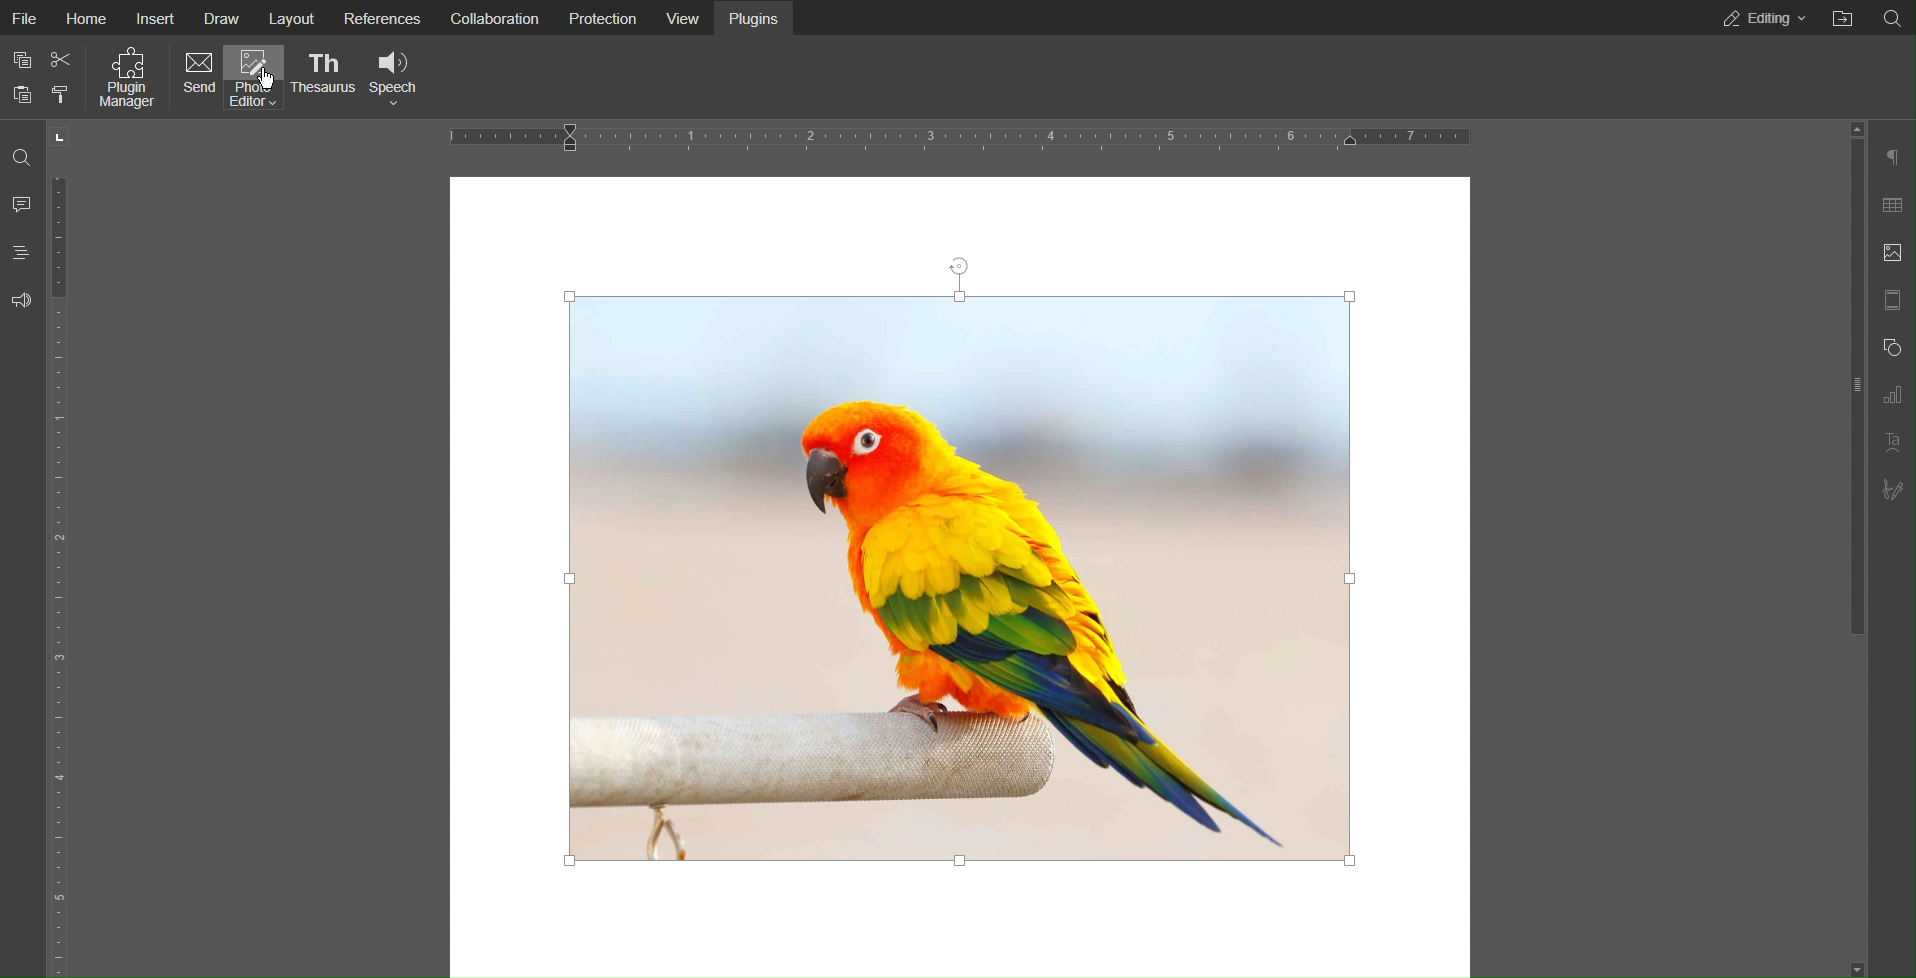  What do you see at coordinates (1891, 491) in the screenshot?
I see `Signature` at bounding box center [1891, 491].